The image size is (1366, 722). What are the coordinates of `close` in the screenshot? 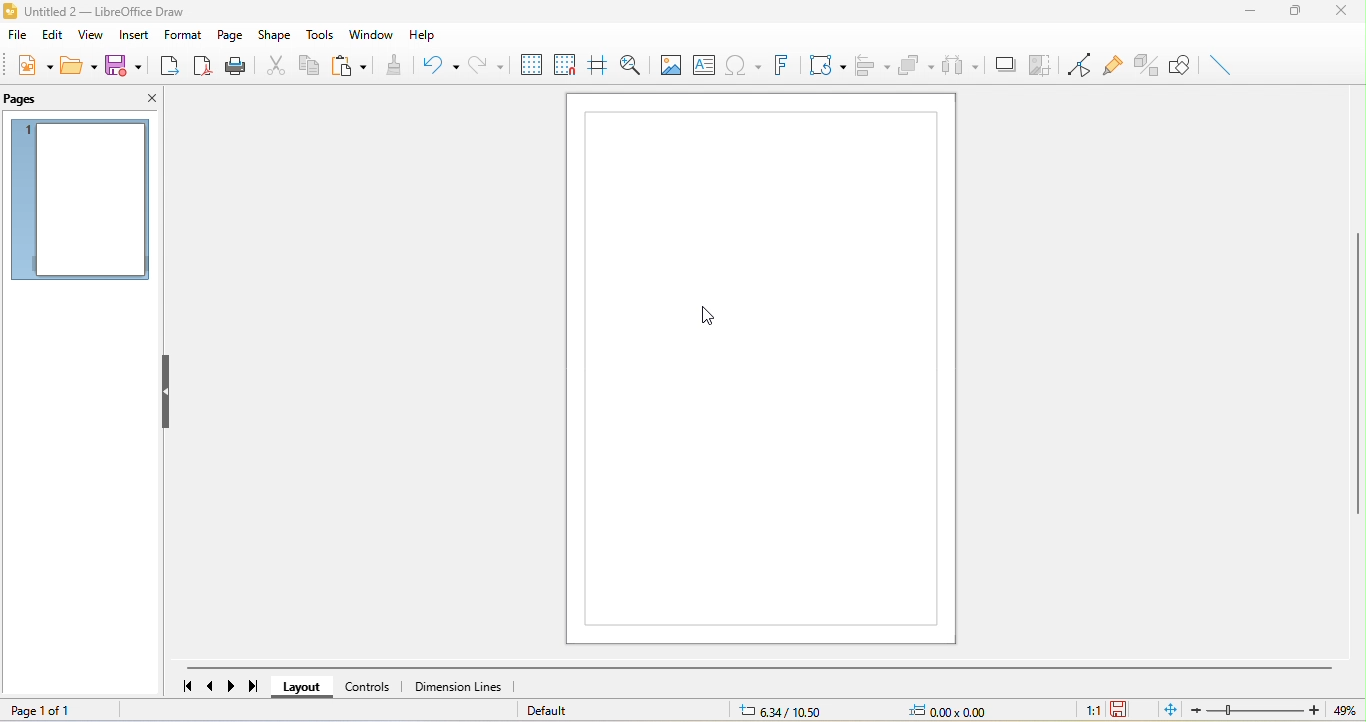 It's located at (147, 97).